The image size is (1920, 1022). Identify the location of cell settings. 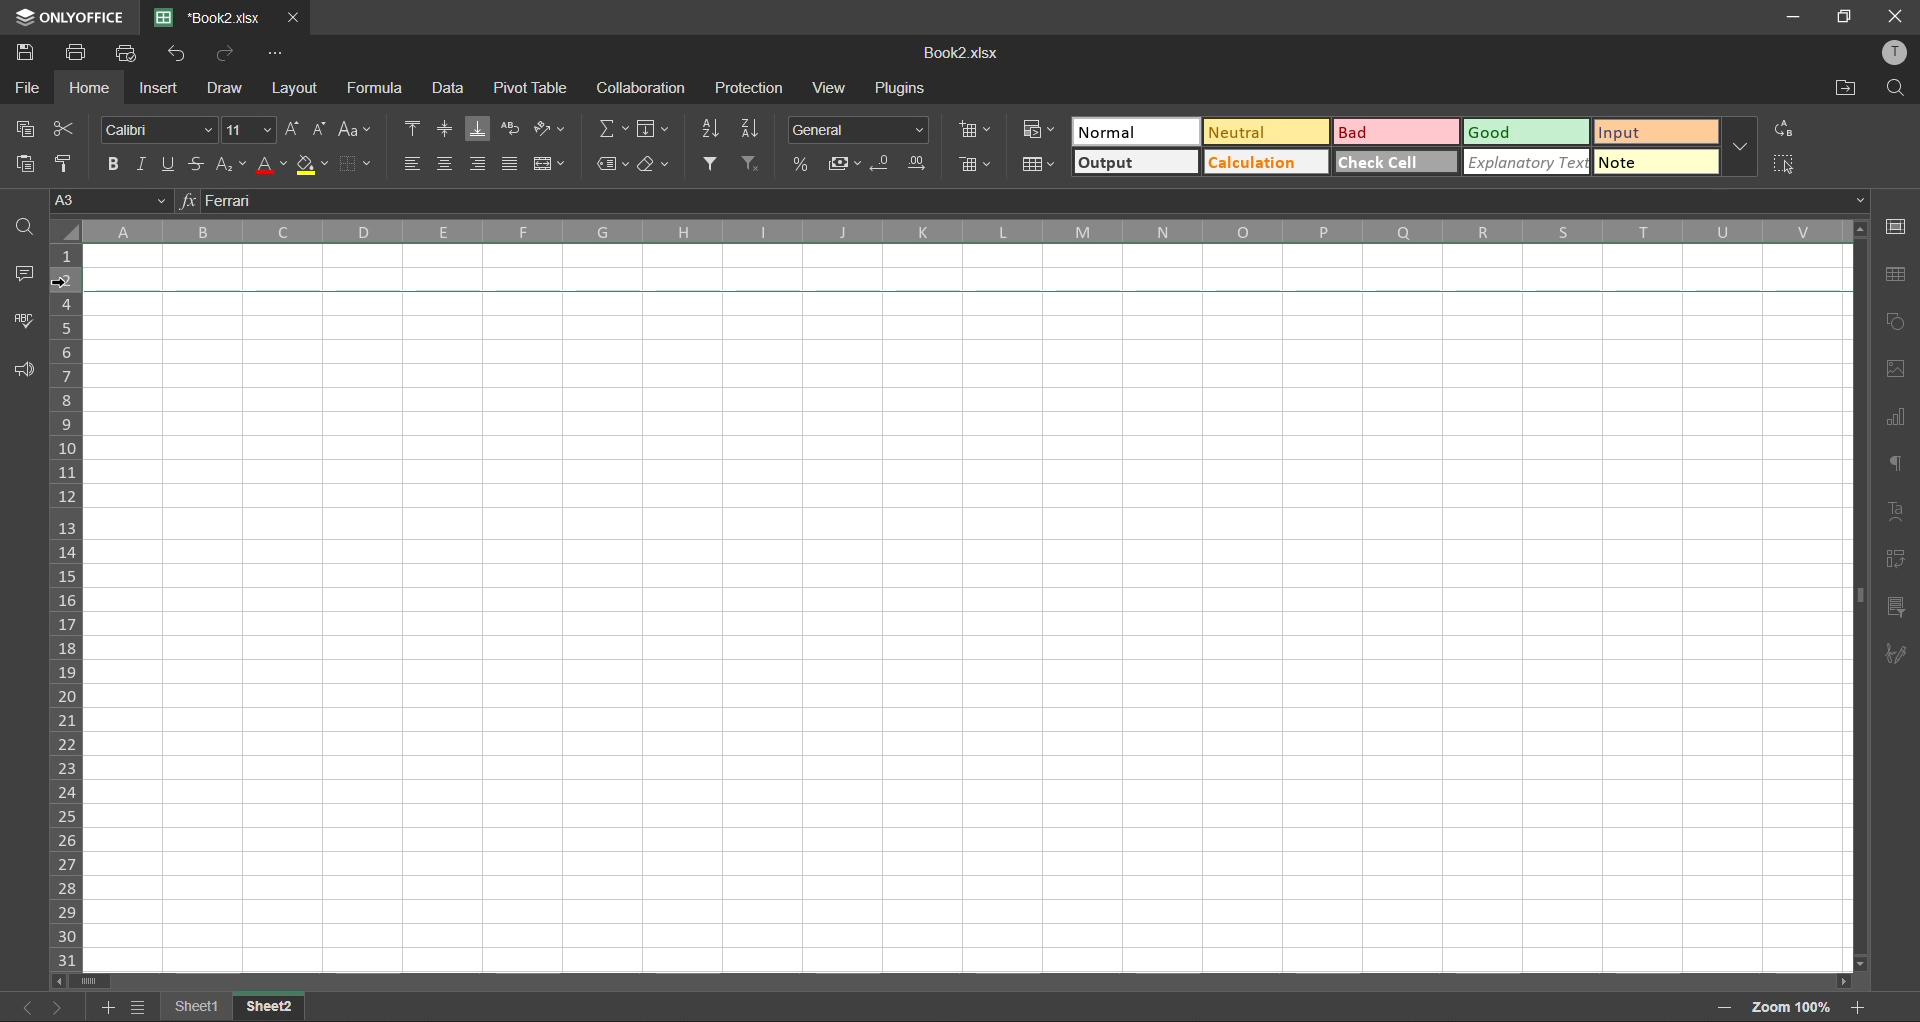
(1895, 228).